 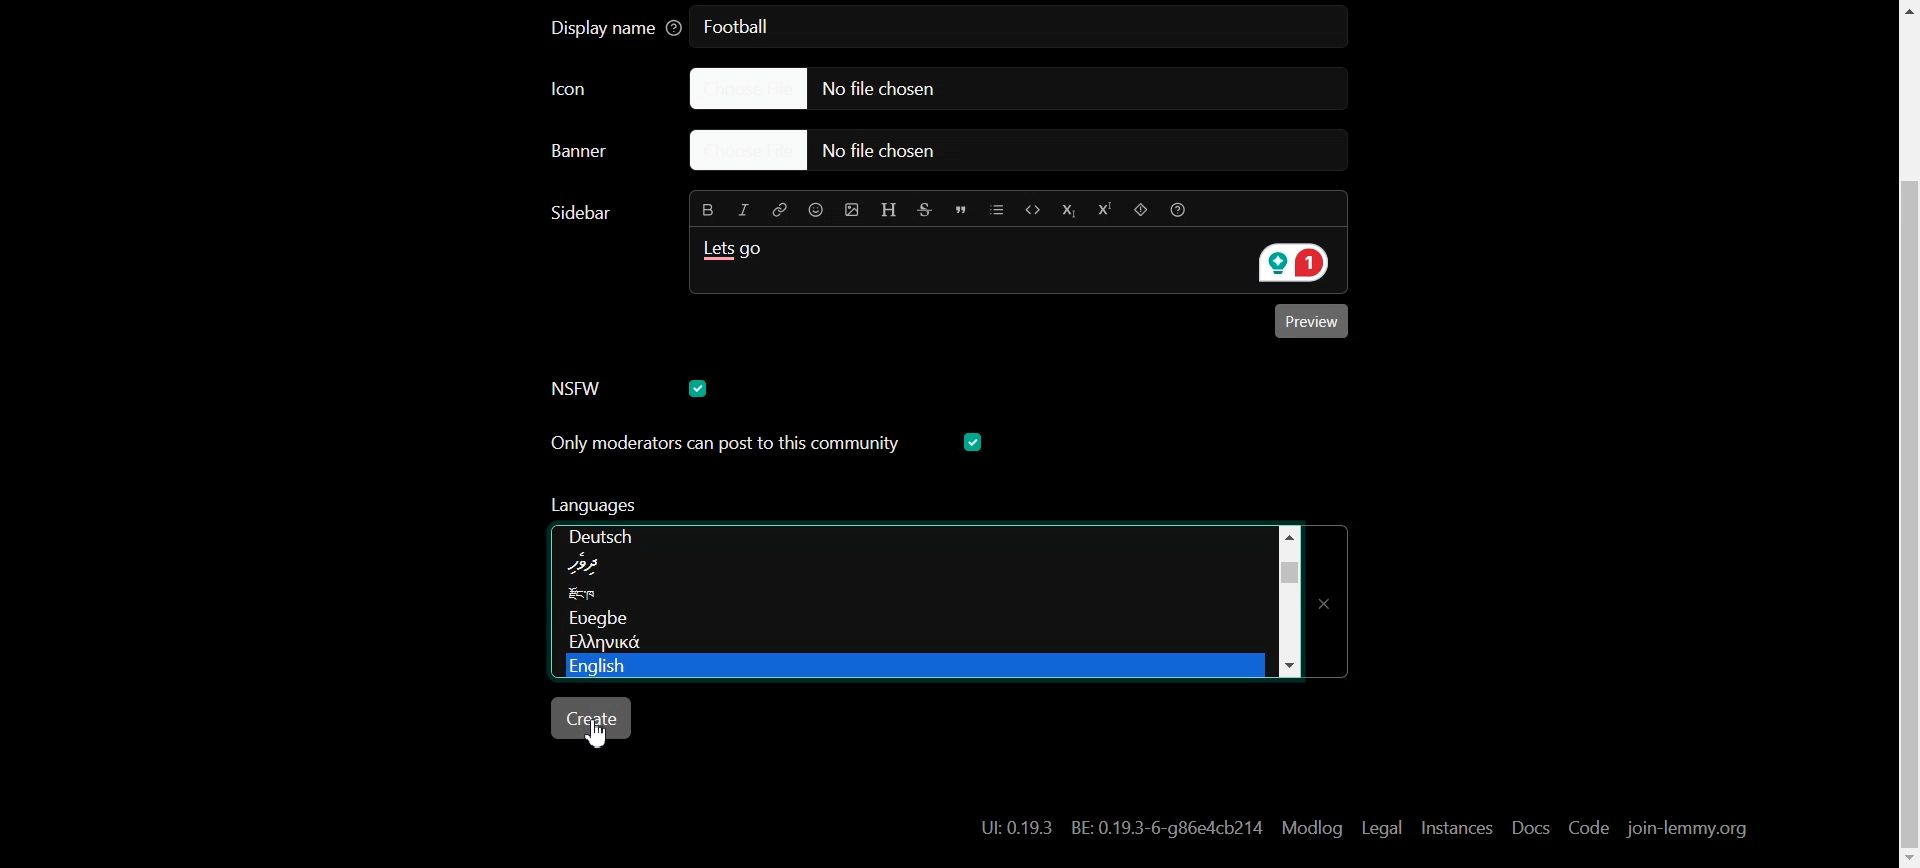 I want to click on Text, so click(x=1122, y=828).